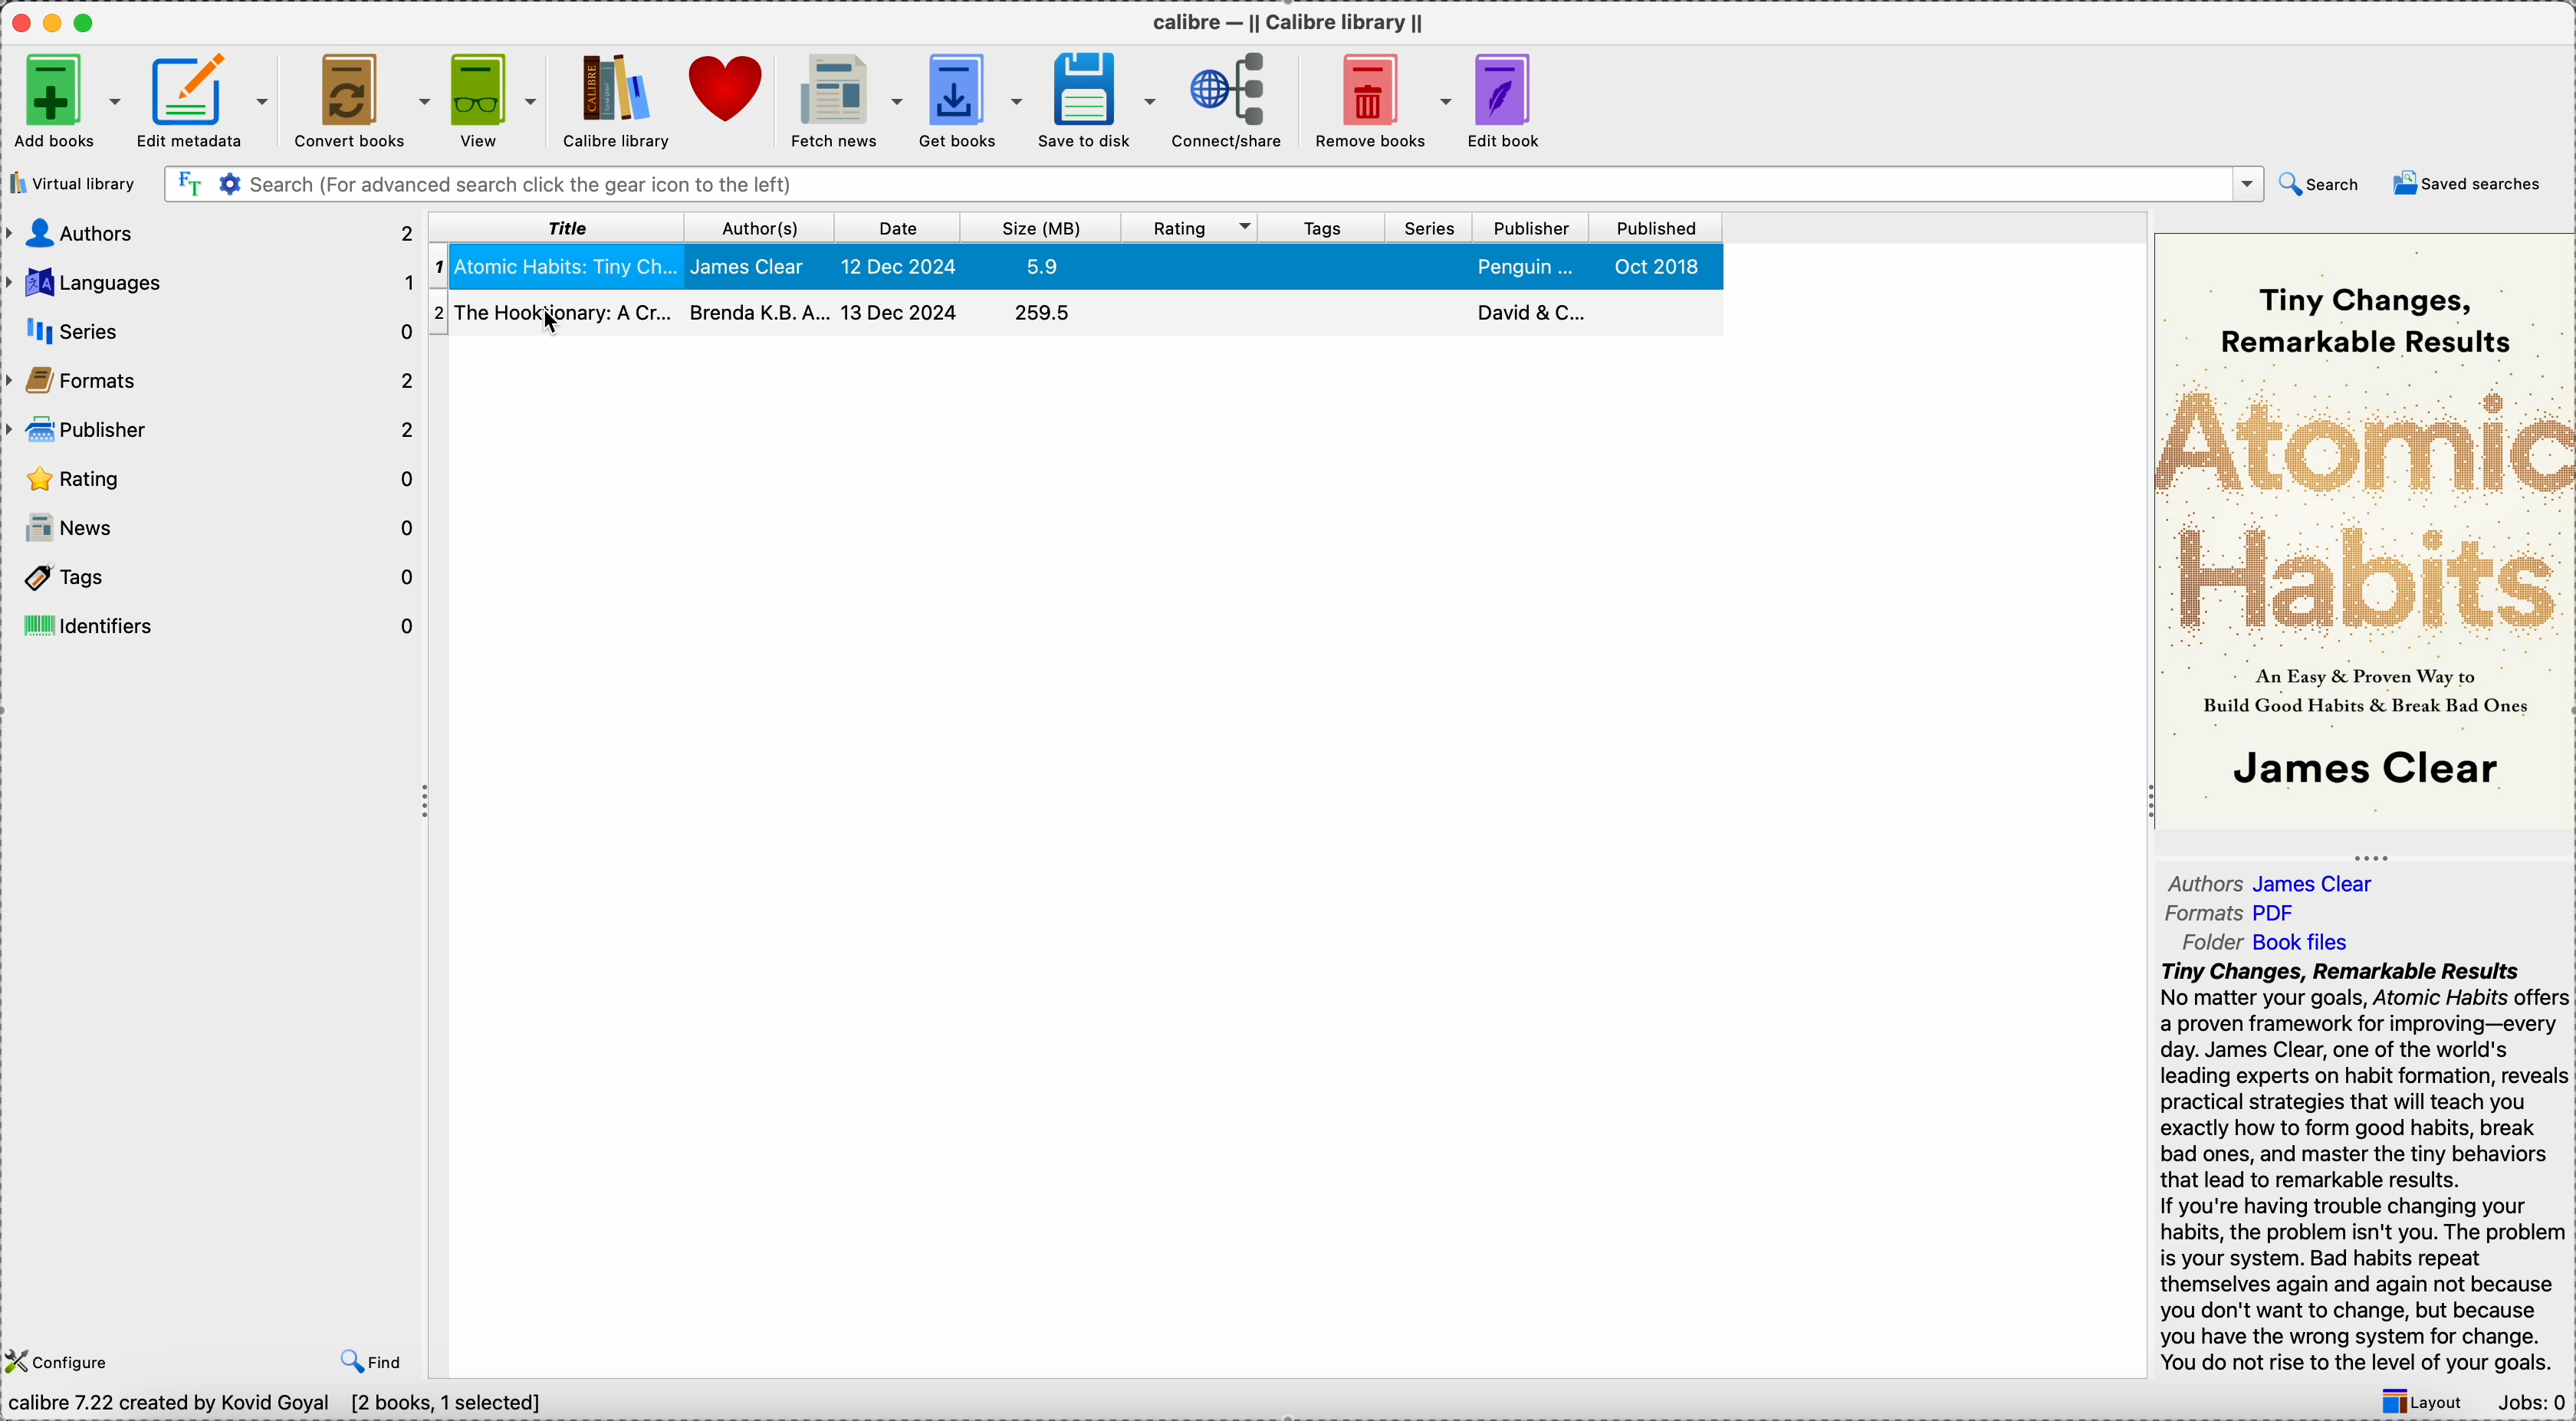 The image size is (2576, 1421). Describe the element at coordinates (905, 226) in the screenshot. I see `date` at that location.